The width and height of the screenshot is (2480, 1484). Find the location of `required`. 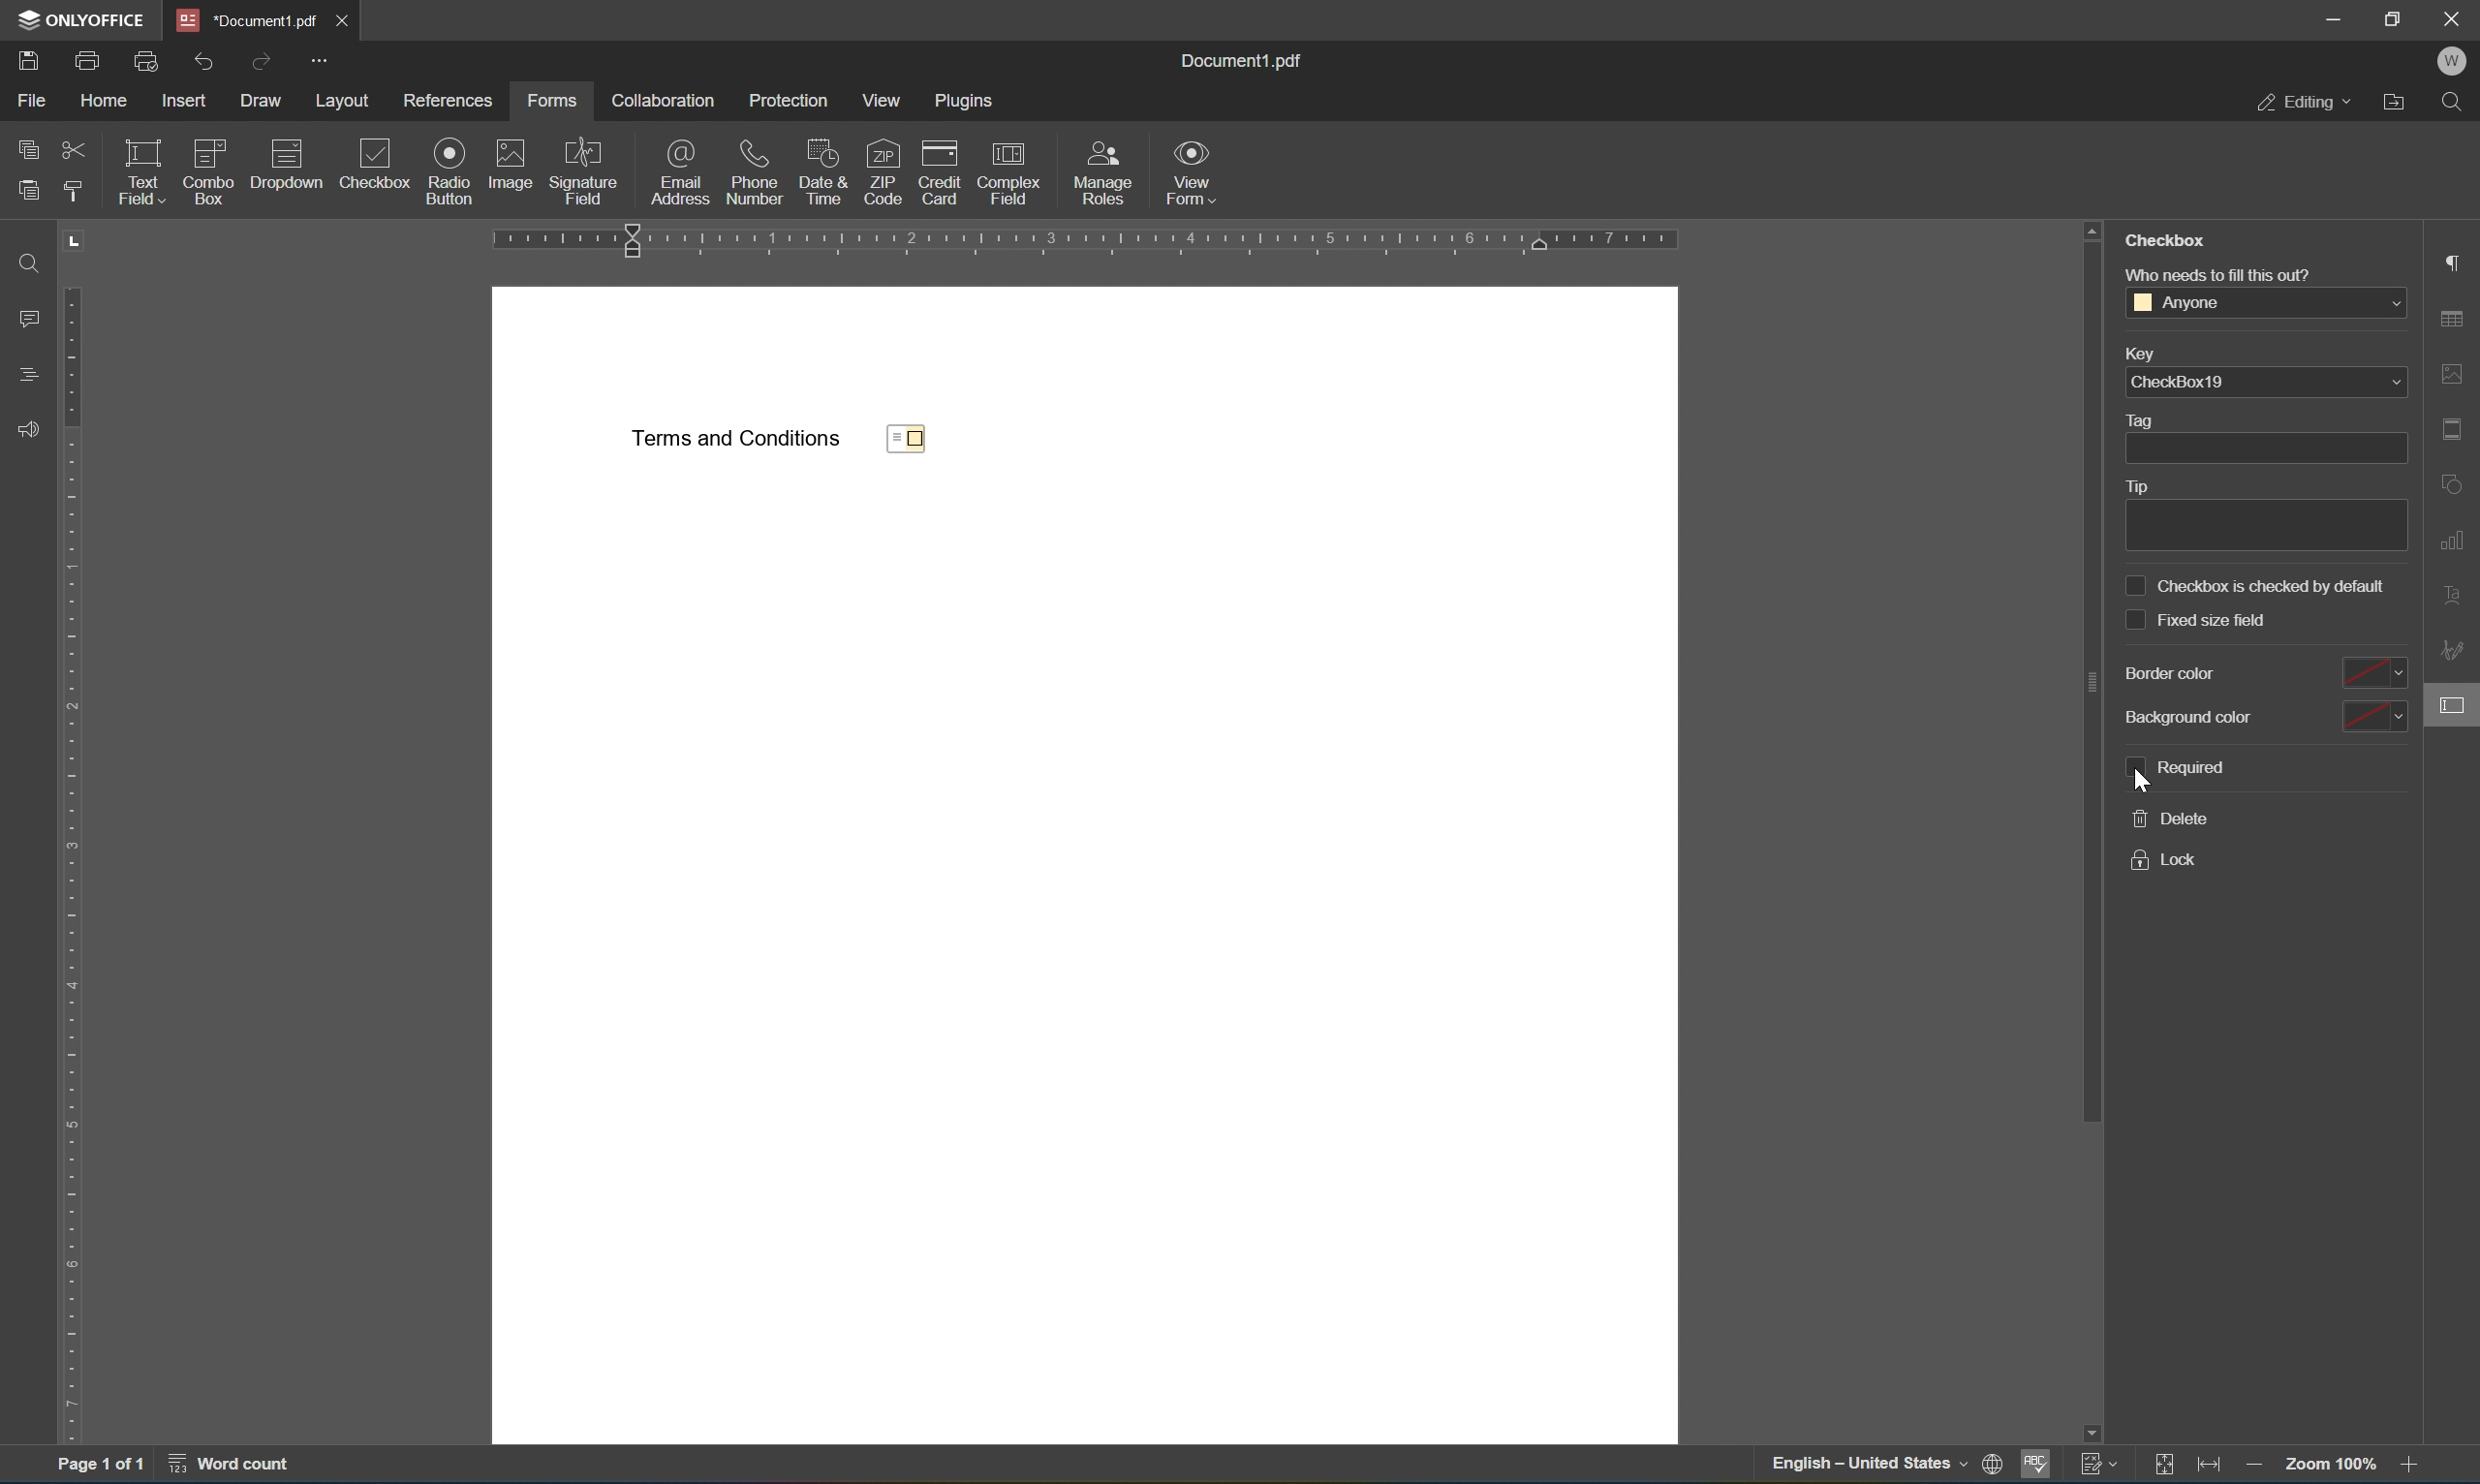

required is located at coordinates (2172, 771).